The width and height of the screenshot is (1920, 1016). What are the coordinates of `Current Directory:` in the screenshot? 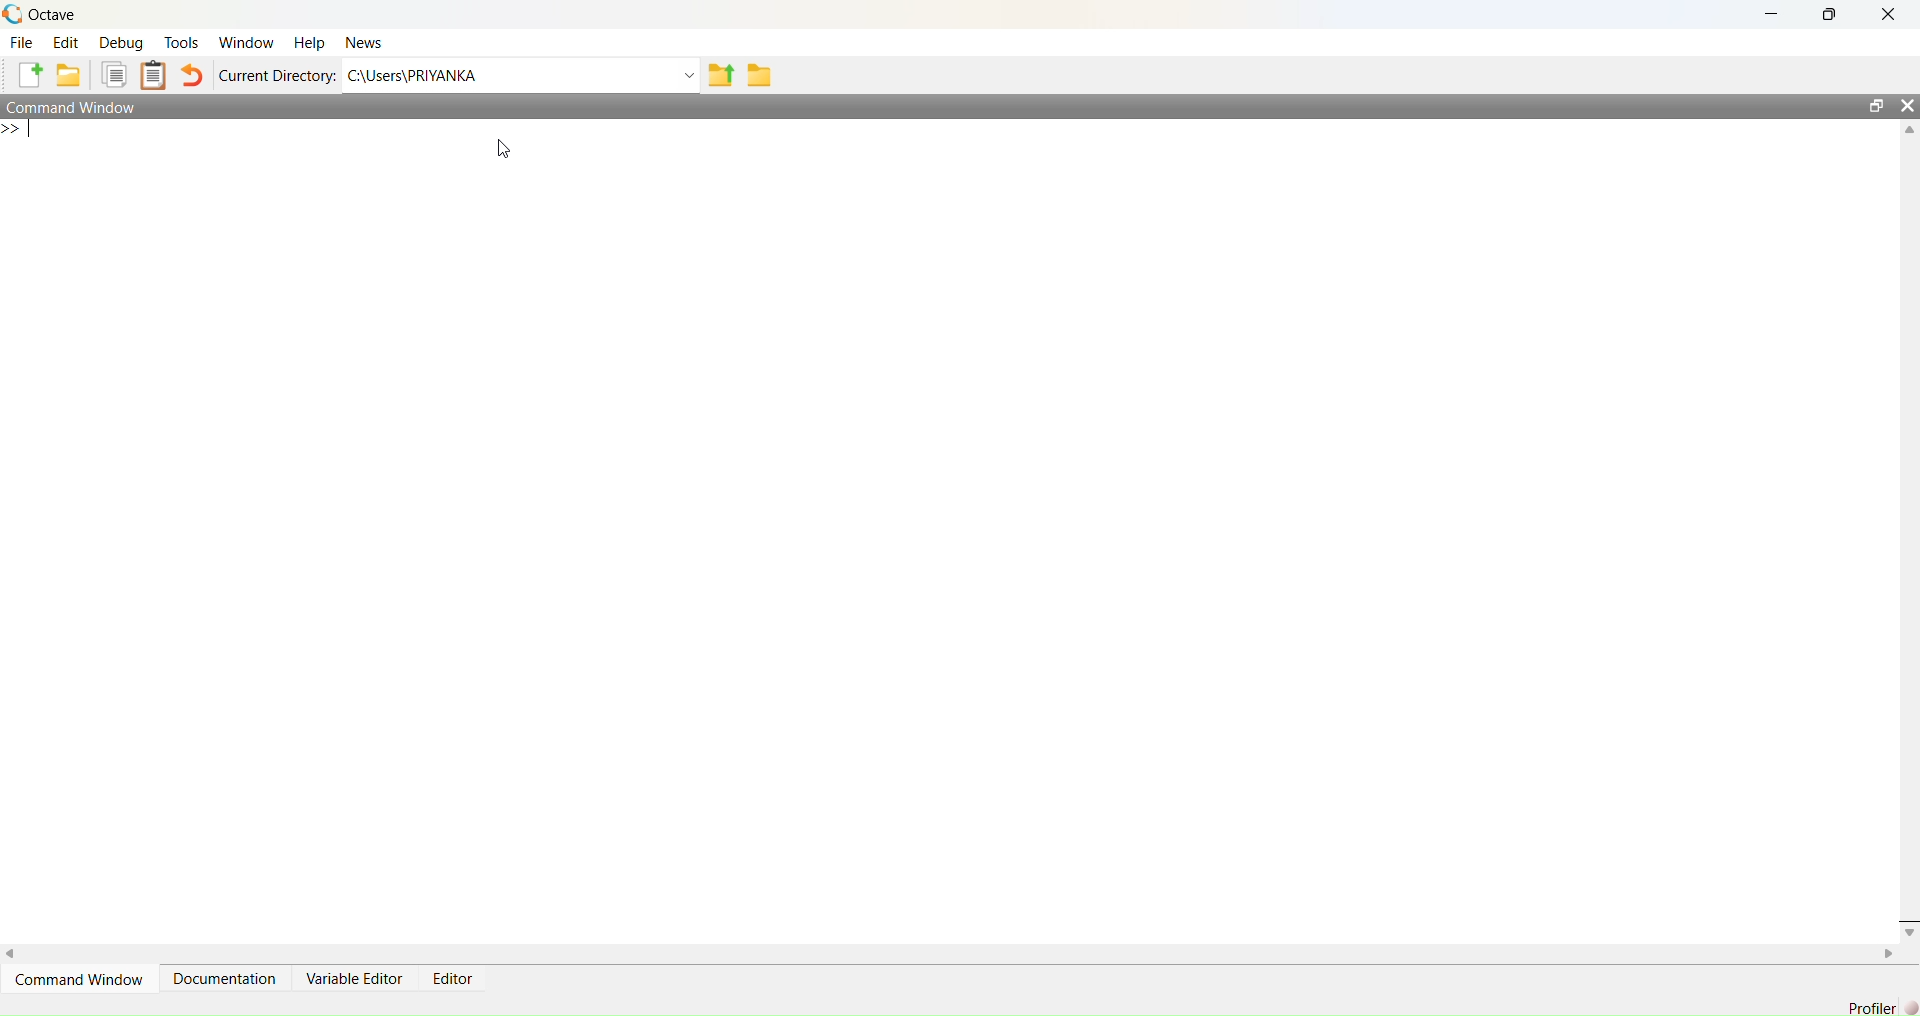 It's located at (277, 77).